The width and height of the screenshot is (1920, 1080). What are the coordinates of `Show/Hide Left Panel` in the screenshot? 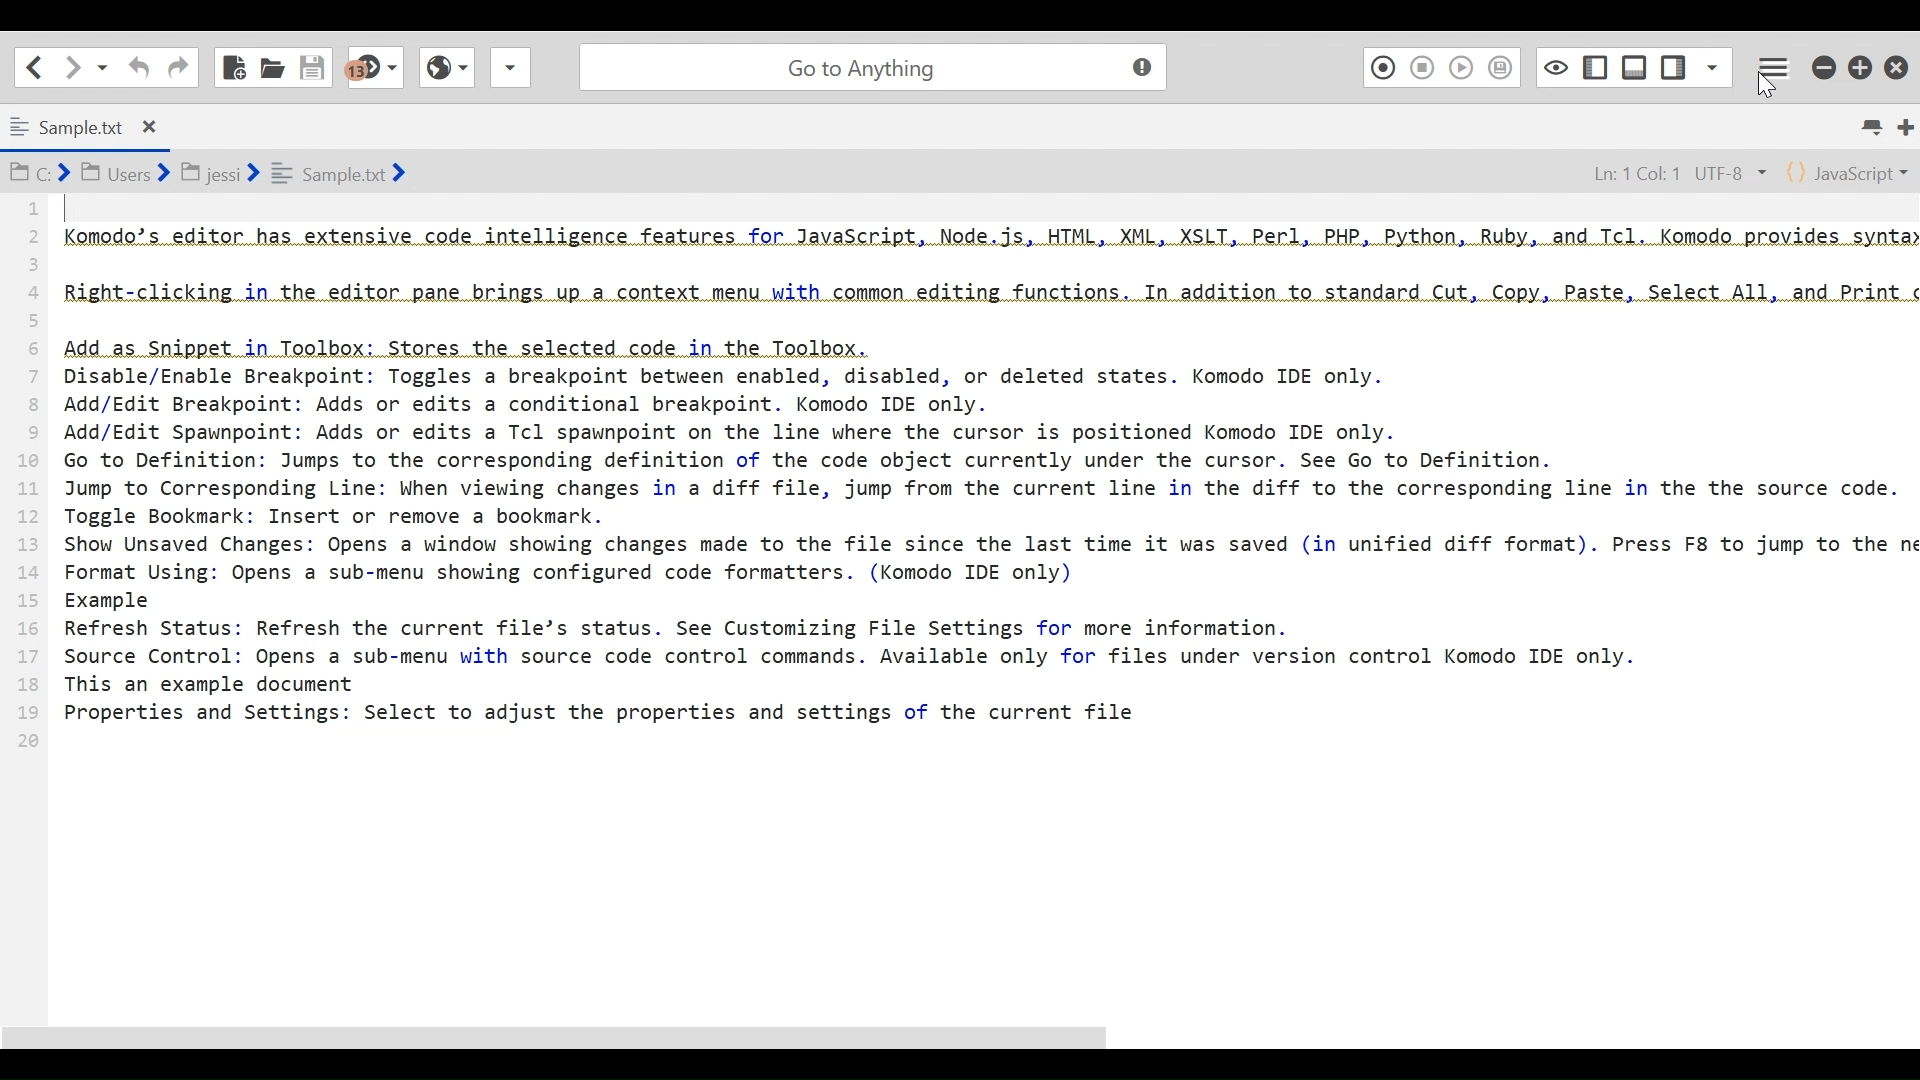 It's located at (1675, 63).